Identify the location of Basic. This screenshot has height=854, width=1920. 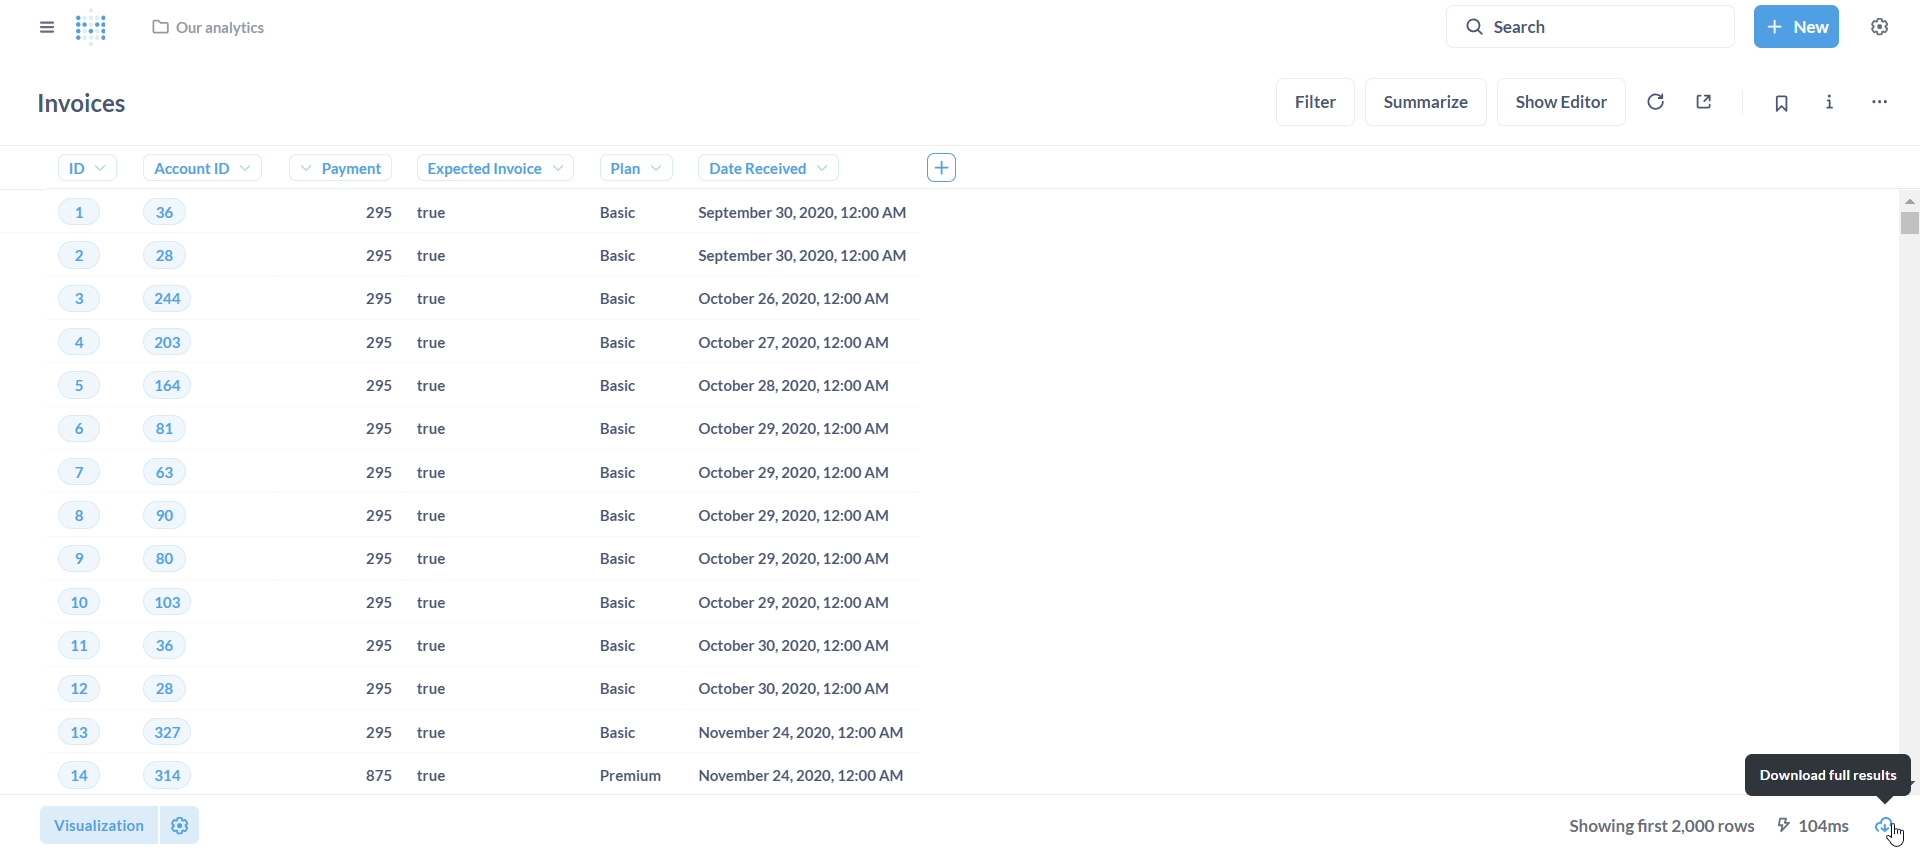
(609, 255).